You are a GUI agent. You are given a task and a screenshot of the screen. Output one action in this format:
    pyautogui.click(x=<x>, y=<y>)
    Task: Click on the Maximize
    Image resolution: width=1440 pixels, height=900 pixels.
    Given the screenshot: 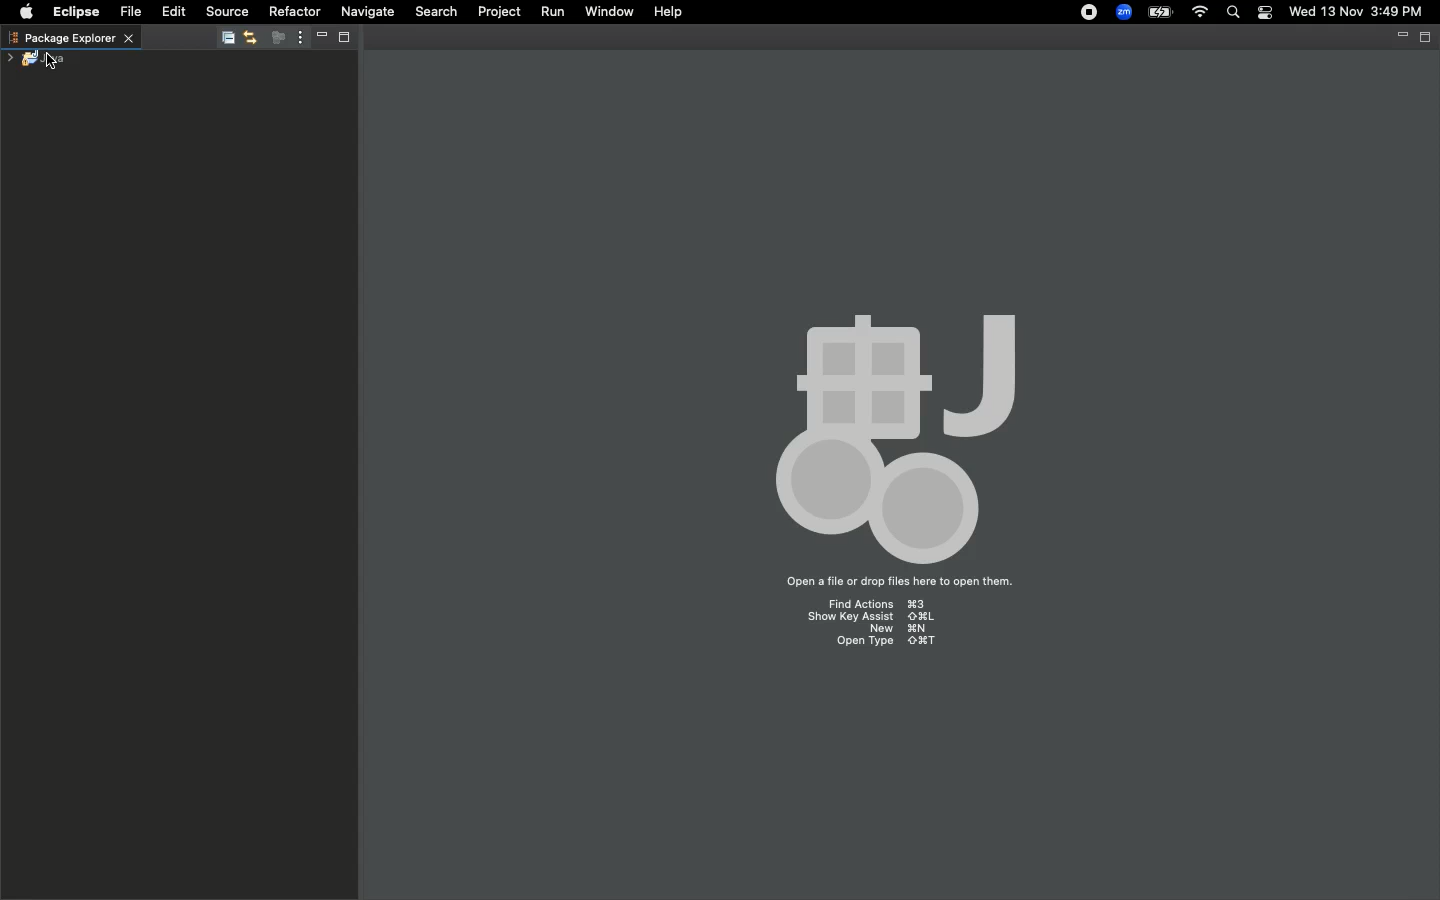 What is the action you would take?
    pyautogui.click(x=1427, y=38)
    